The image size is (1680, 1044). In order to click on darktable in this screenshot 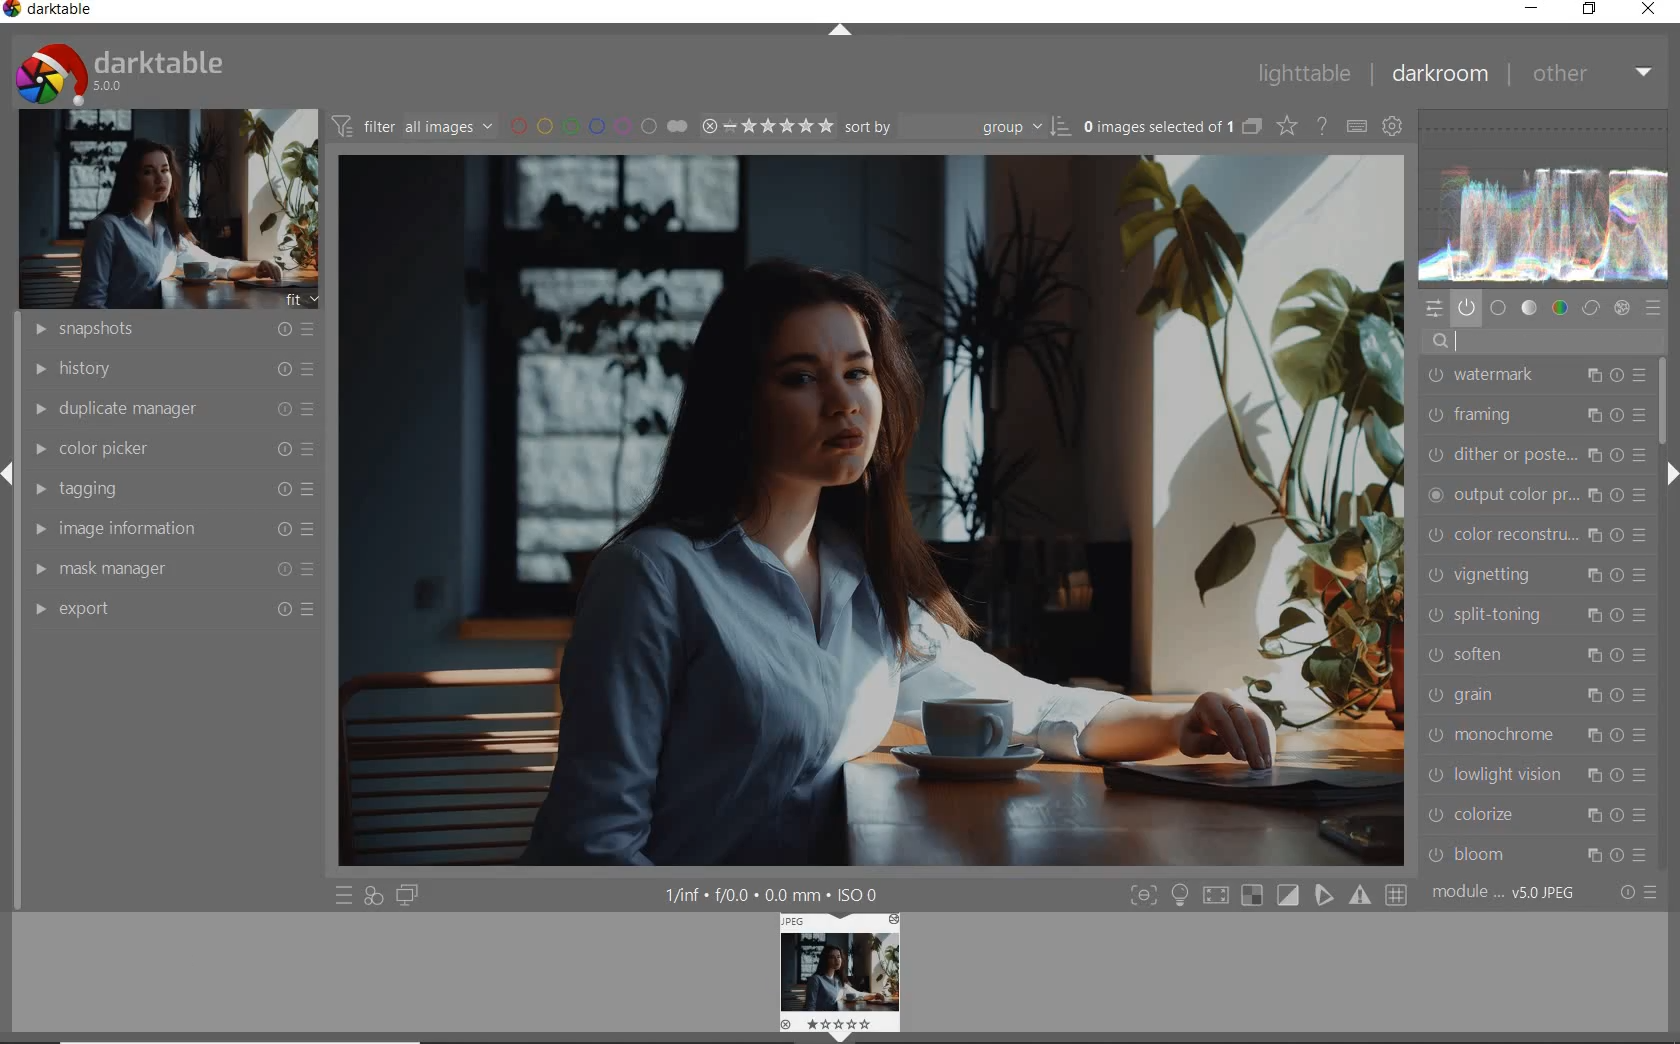, I will do `click(155, 72)`.